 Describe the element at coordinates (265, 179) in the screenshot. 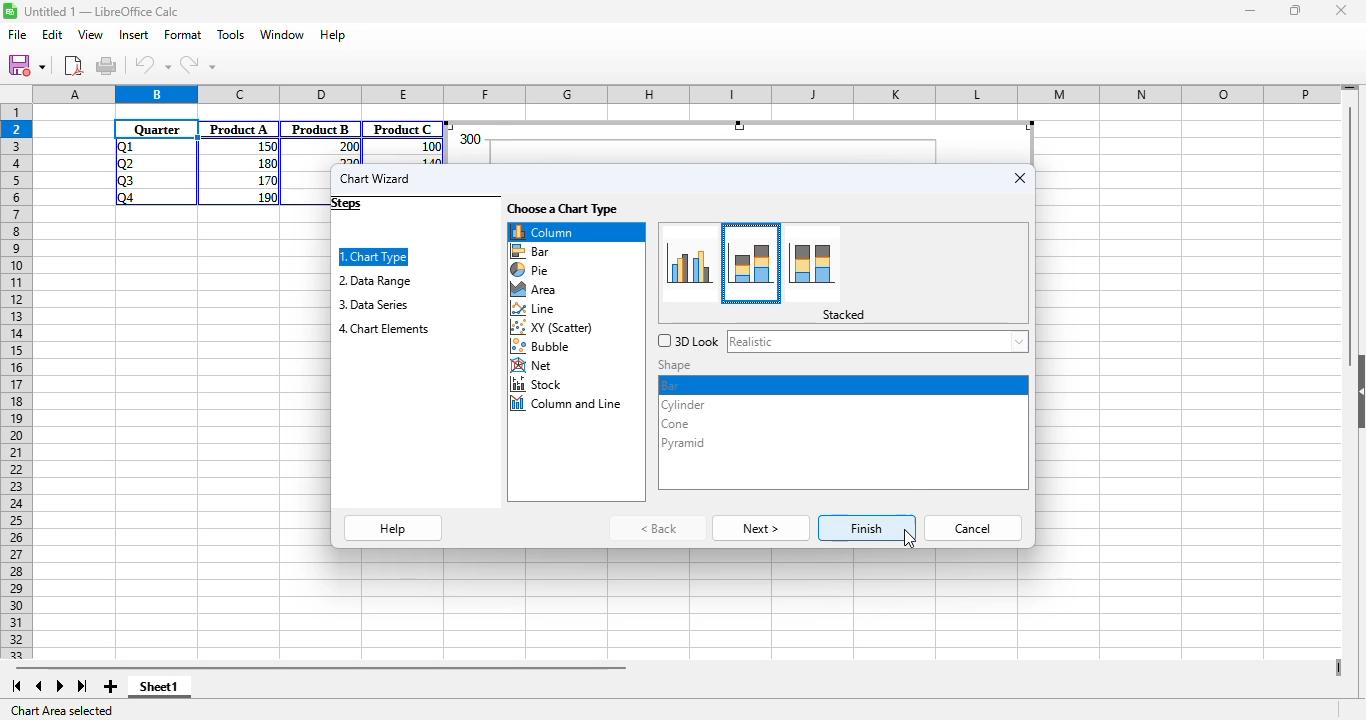

I see `170` at that location.